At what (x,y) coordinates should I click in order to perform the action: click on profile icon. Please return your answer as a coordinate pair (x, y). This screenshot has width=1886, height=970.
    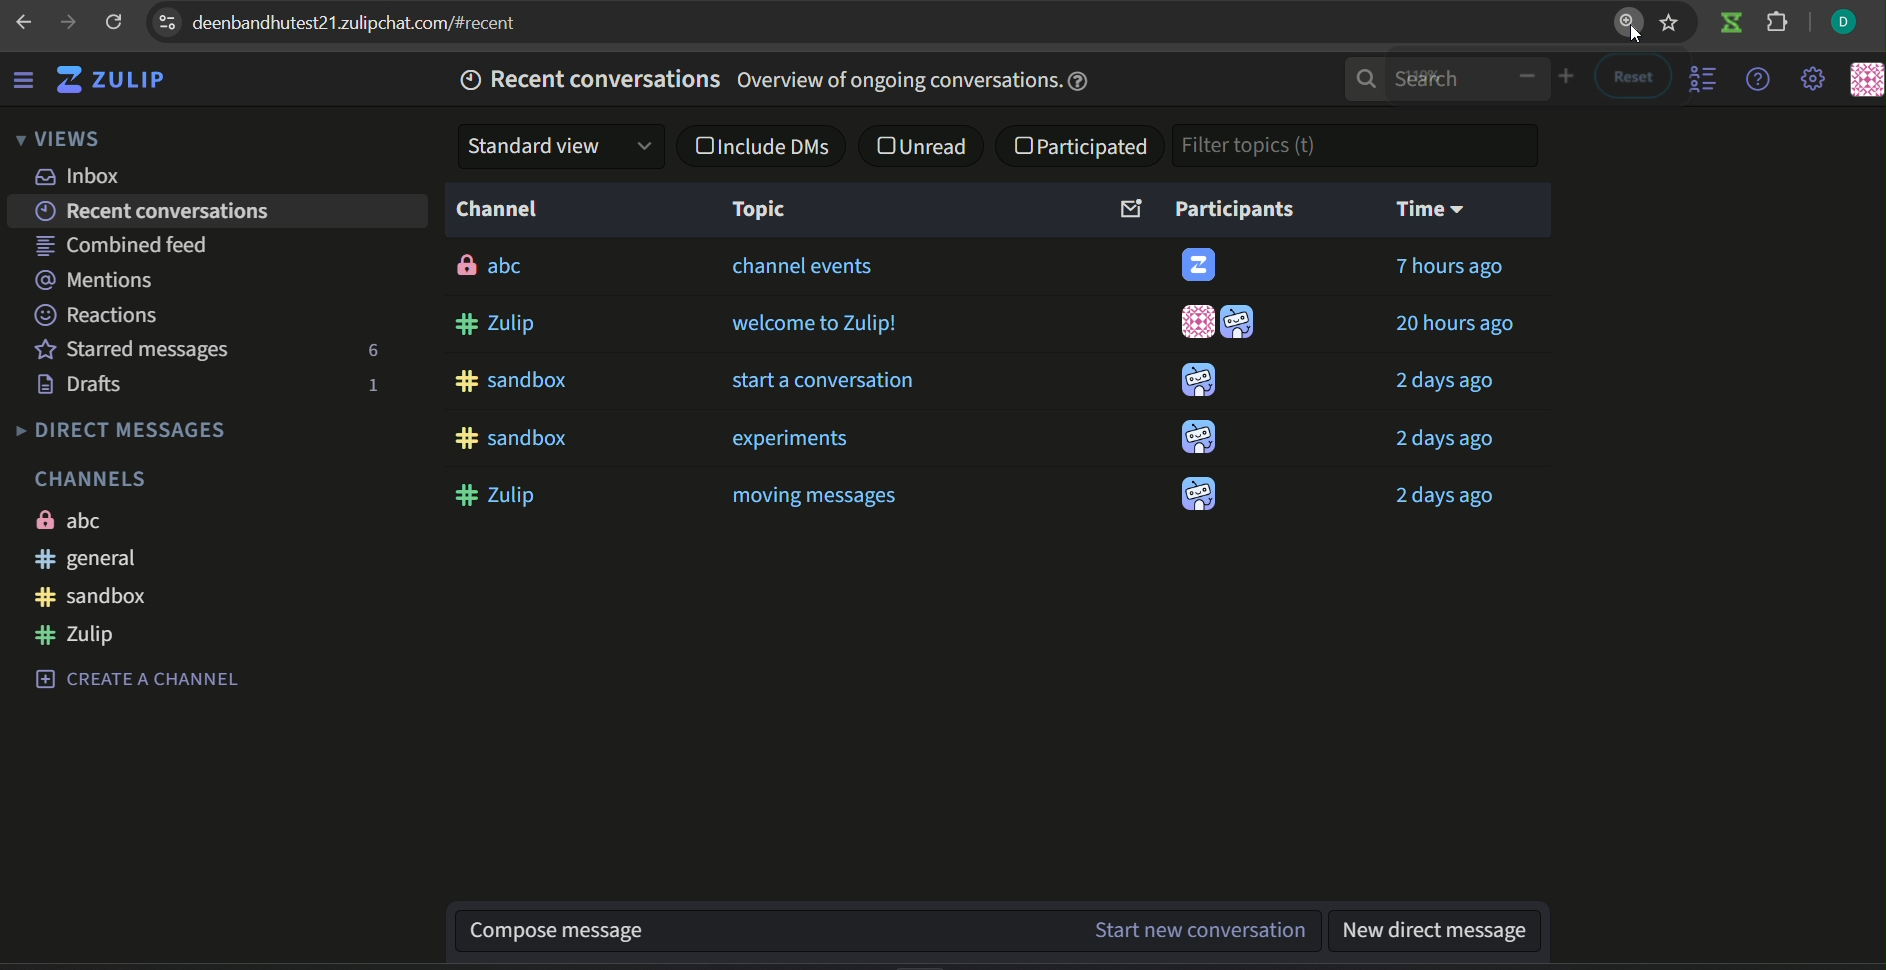
    Looking at the image, I should click on (1844, 23).